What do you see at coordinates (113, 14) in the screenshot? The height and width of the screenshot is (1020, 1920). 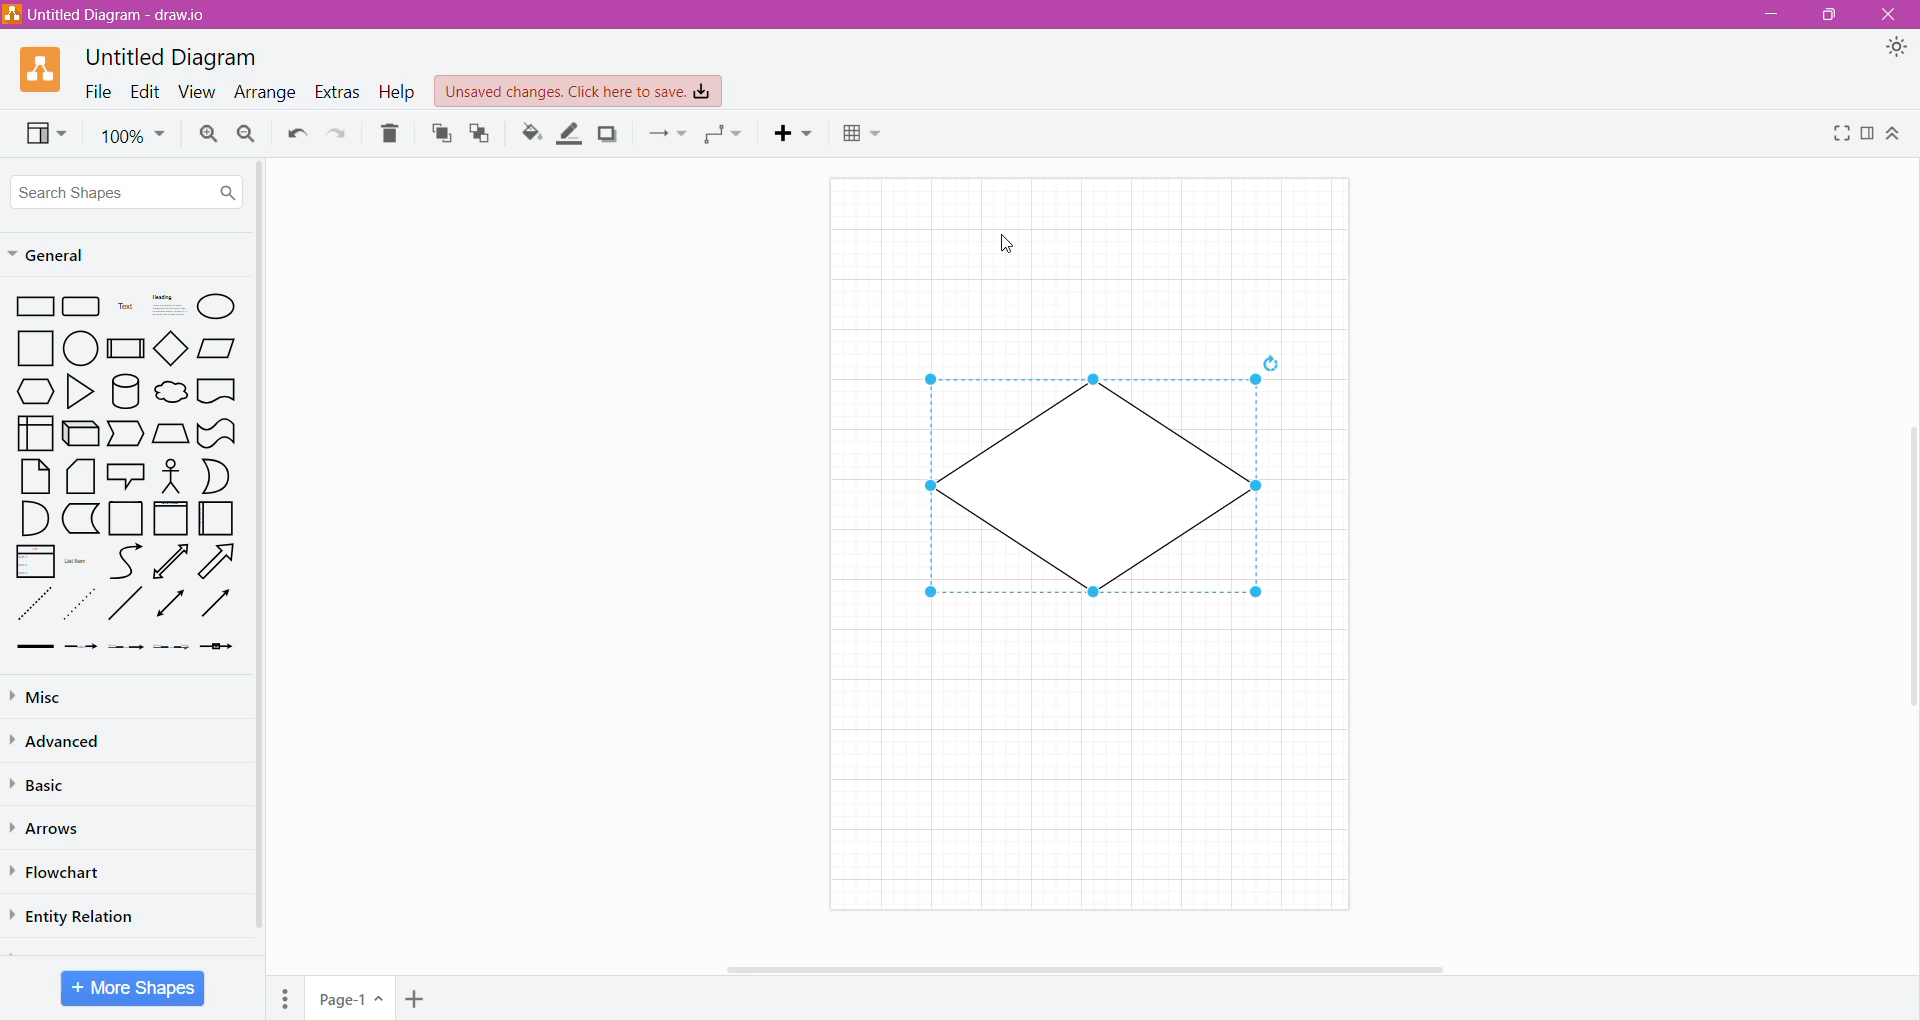 I see `Untitled Diagram - draw.io` at bounding box center [113, 14].